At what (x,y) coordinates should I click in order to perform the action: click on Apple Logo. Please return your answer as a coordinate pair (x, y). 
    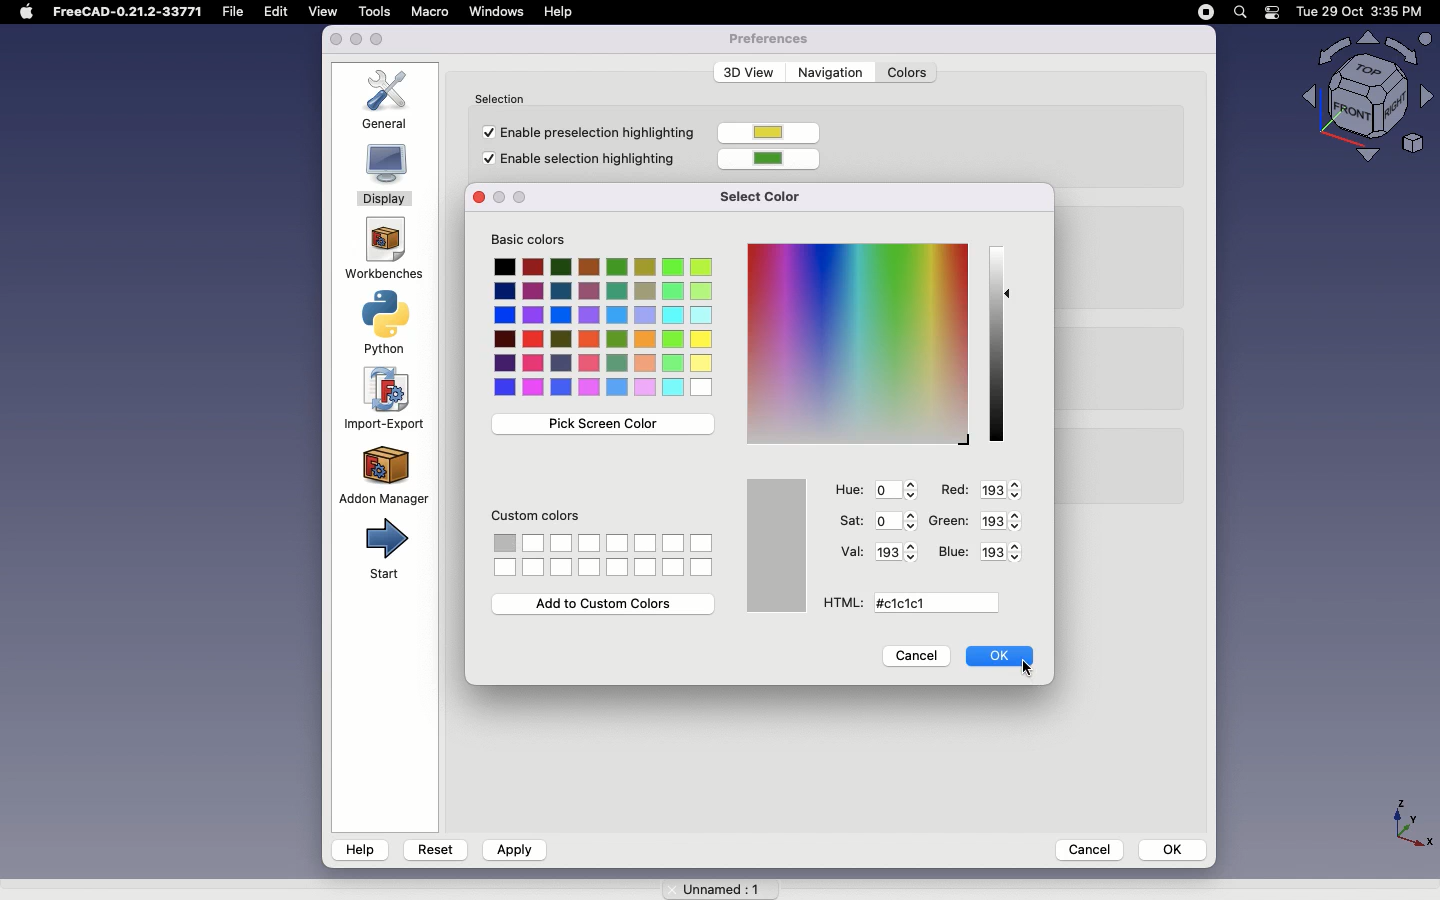
    Looking at the image, I should click on (26, 12).